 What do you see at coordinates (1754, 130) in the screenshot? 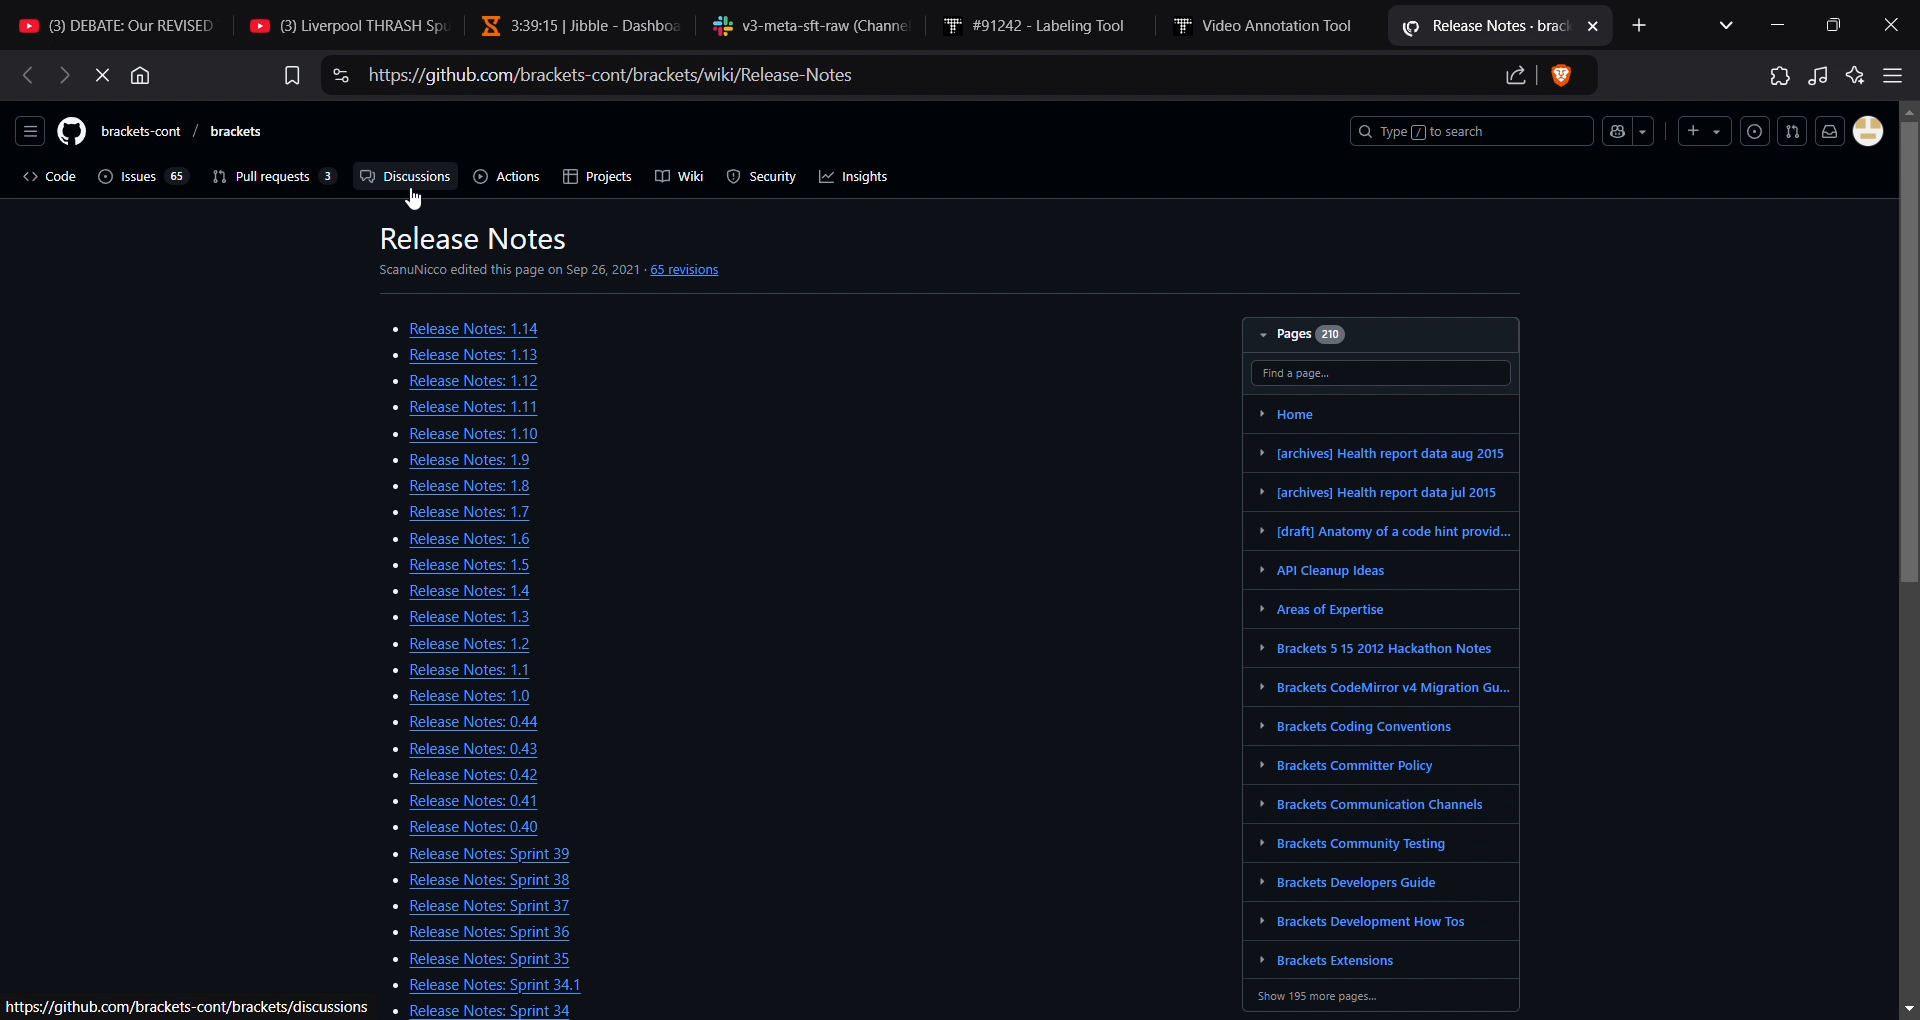
I see `Issues` at bounding box center [1754, 130].